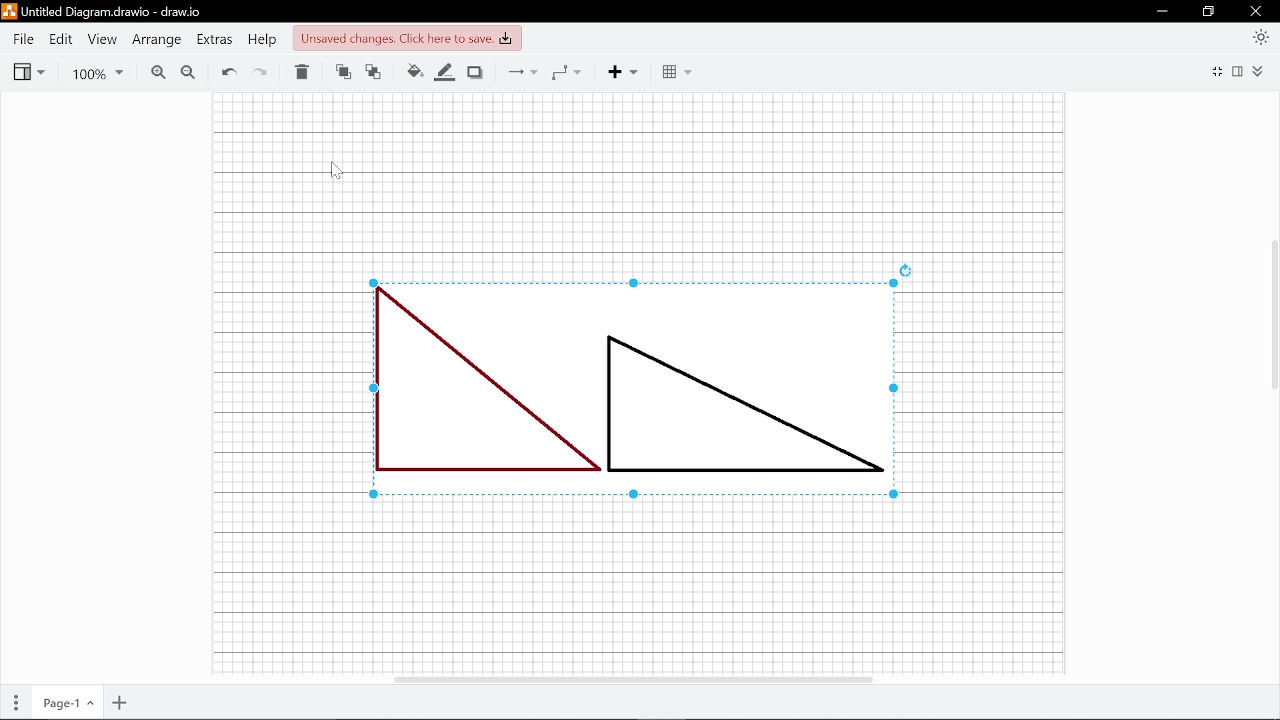  I want to click on Zoom, so click(94, 72).